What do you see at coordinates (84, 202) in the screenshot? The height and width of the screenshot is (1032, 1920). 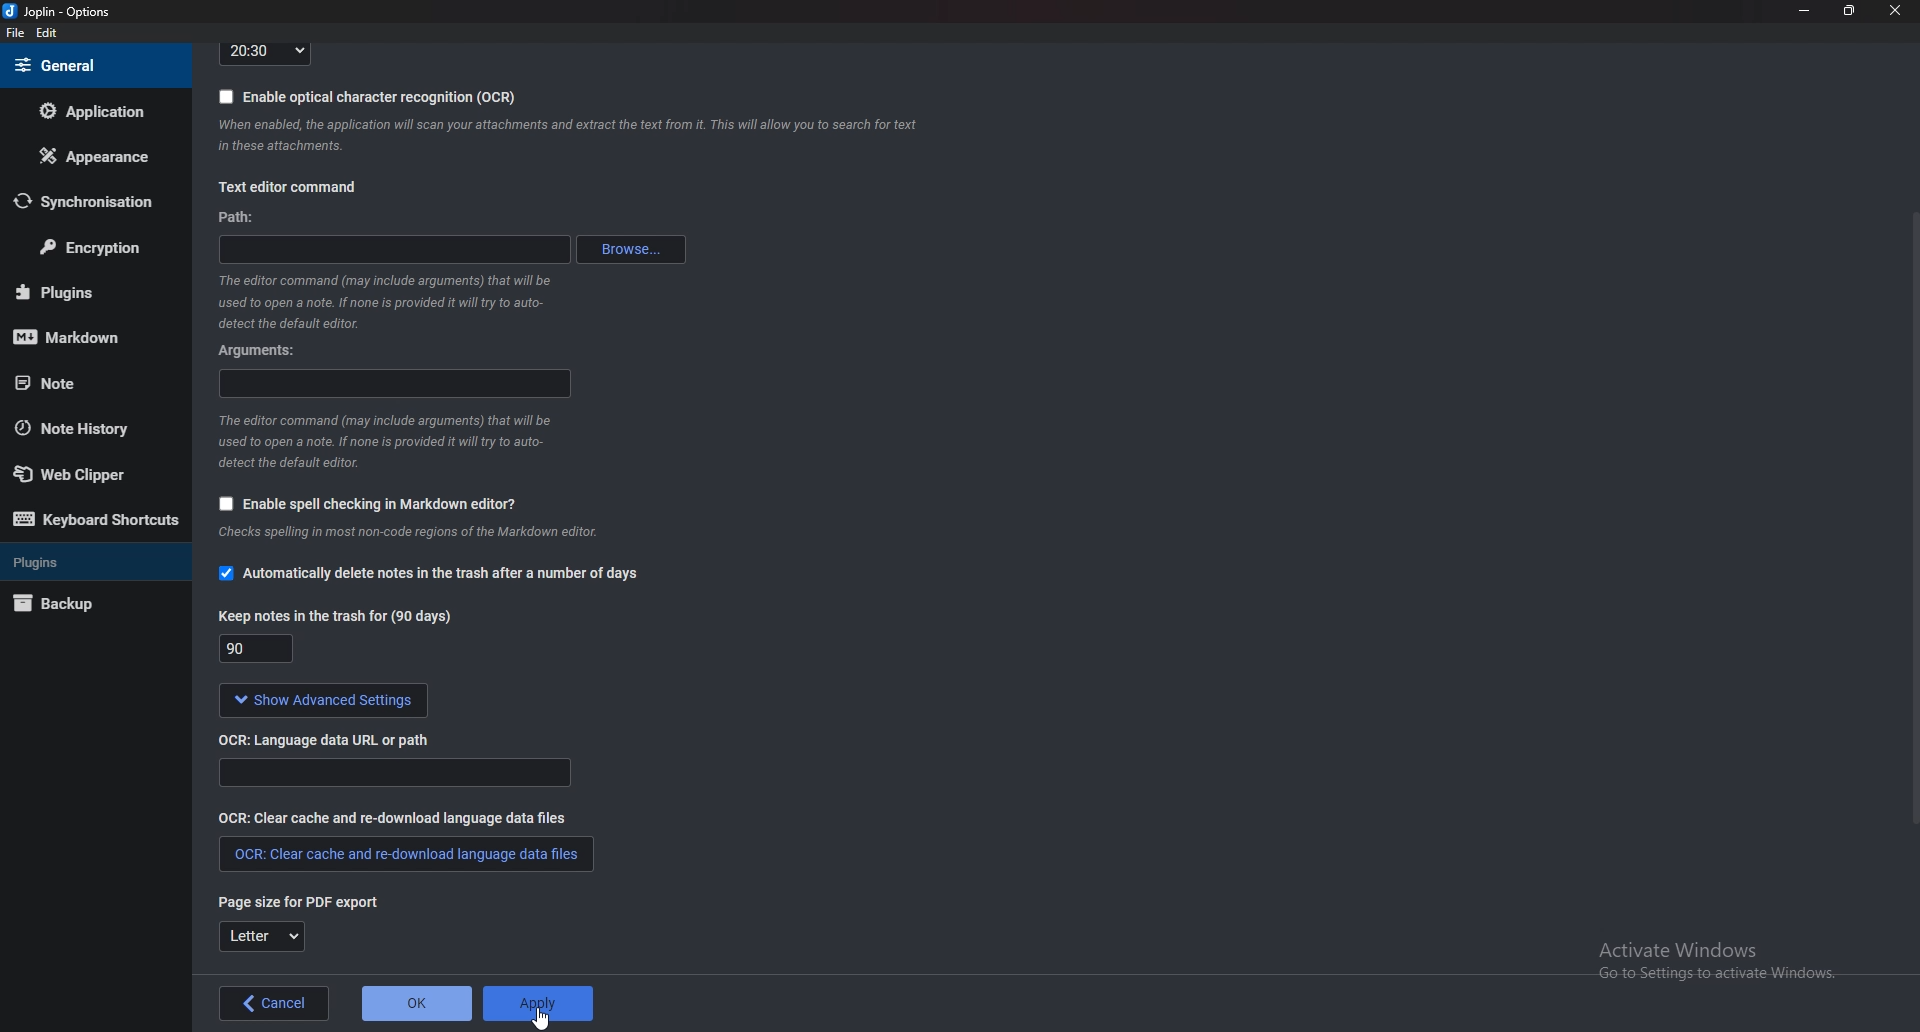 I see `Synchronization` at bounding box center [84, 202].